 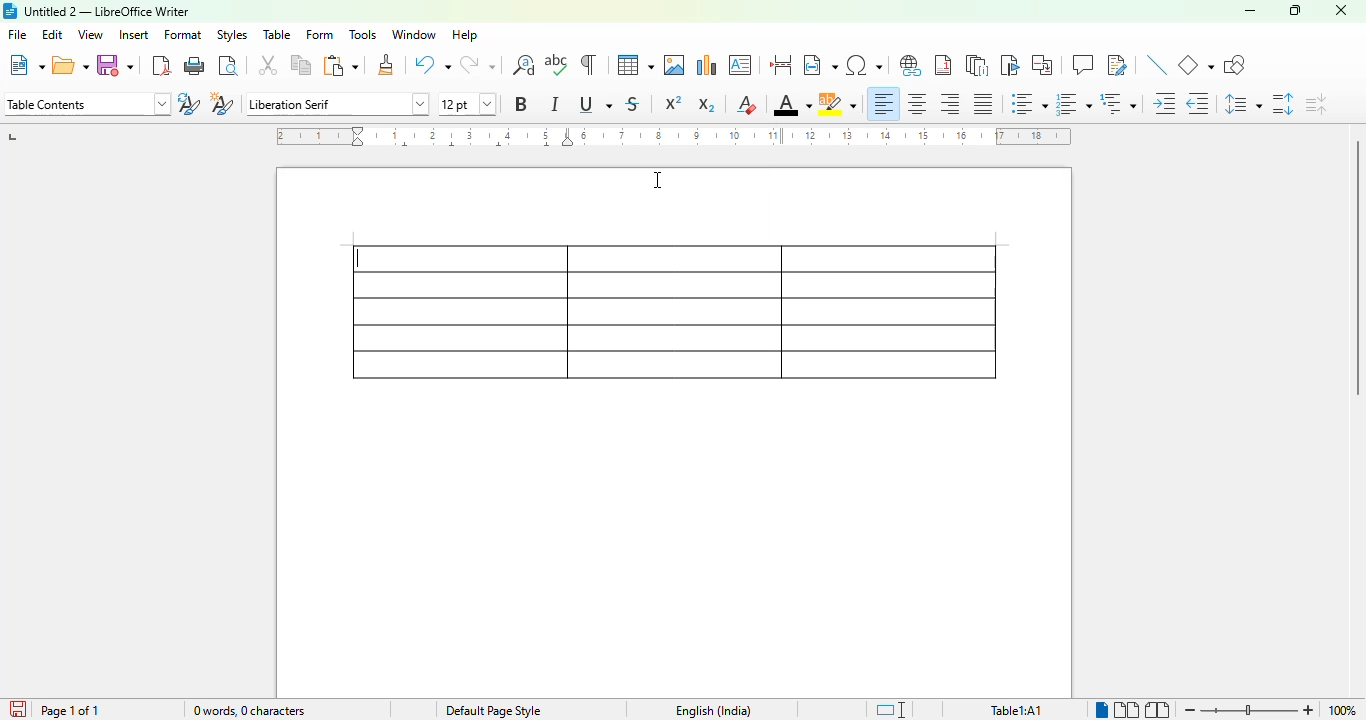 What do you see at coordinates (1010, 65) in the screenshot?
I see `insert bookmark` at bounding box center [1010, 65].